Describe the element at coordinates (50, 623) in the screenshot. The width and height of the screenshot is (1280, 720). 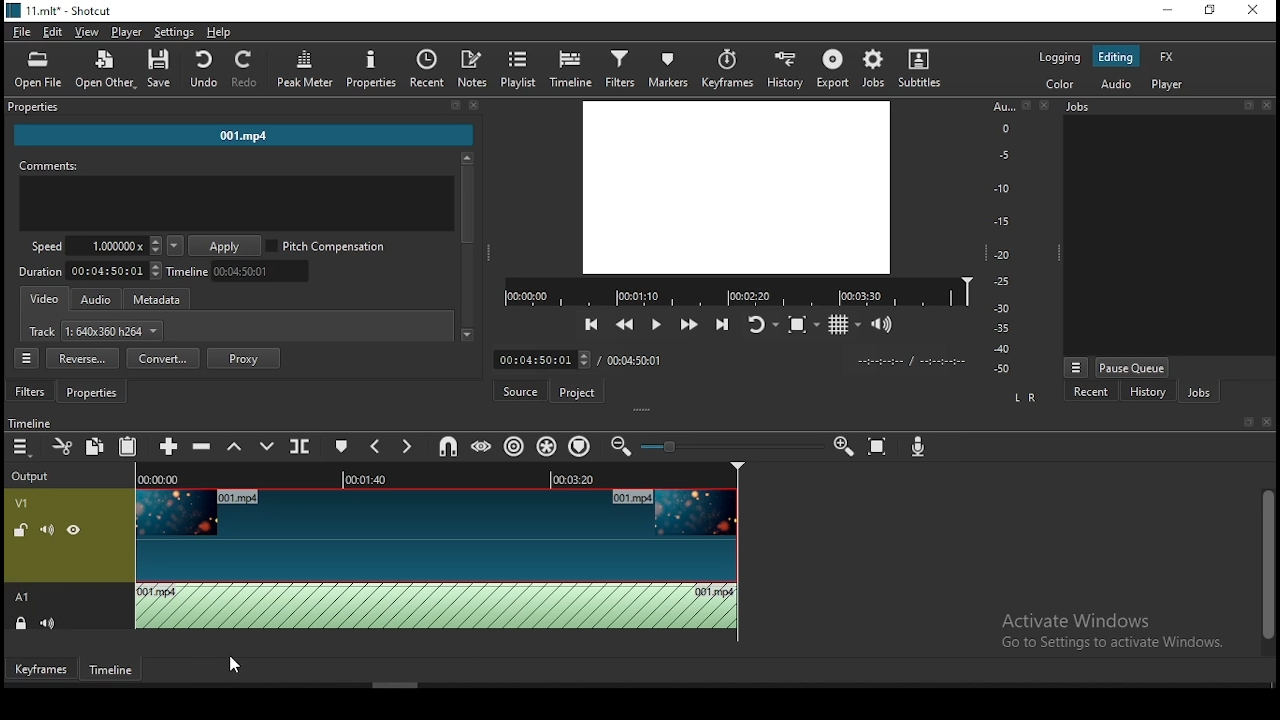
I see `(un)mute` at that location.